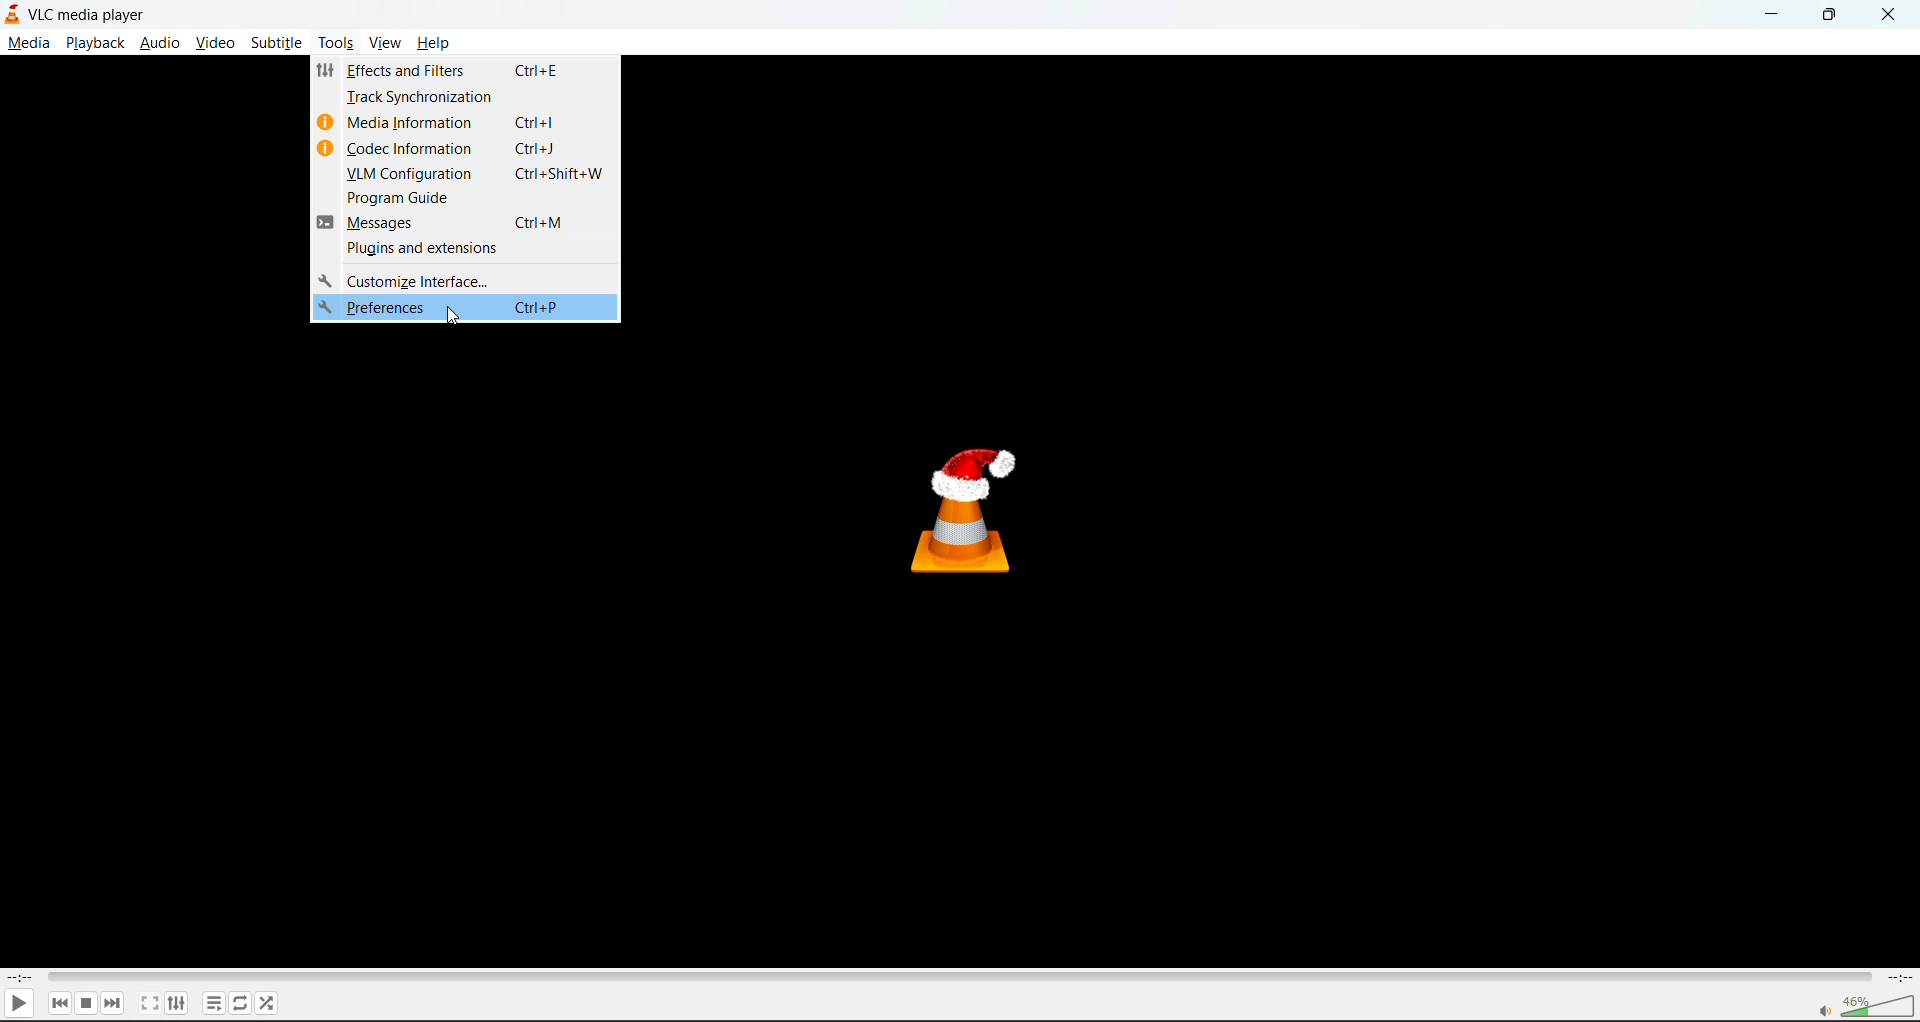 The width and height of the screenshot is (1920, 1022). Describe the element at coordinates (174, 1002) in the screenshot. I see `settings` at that location.